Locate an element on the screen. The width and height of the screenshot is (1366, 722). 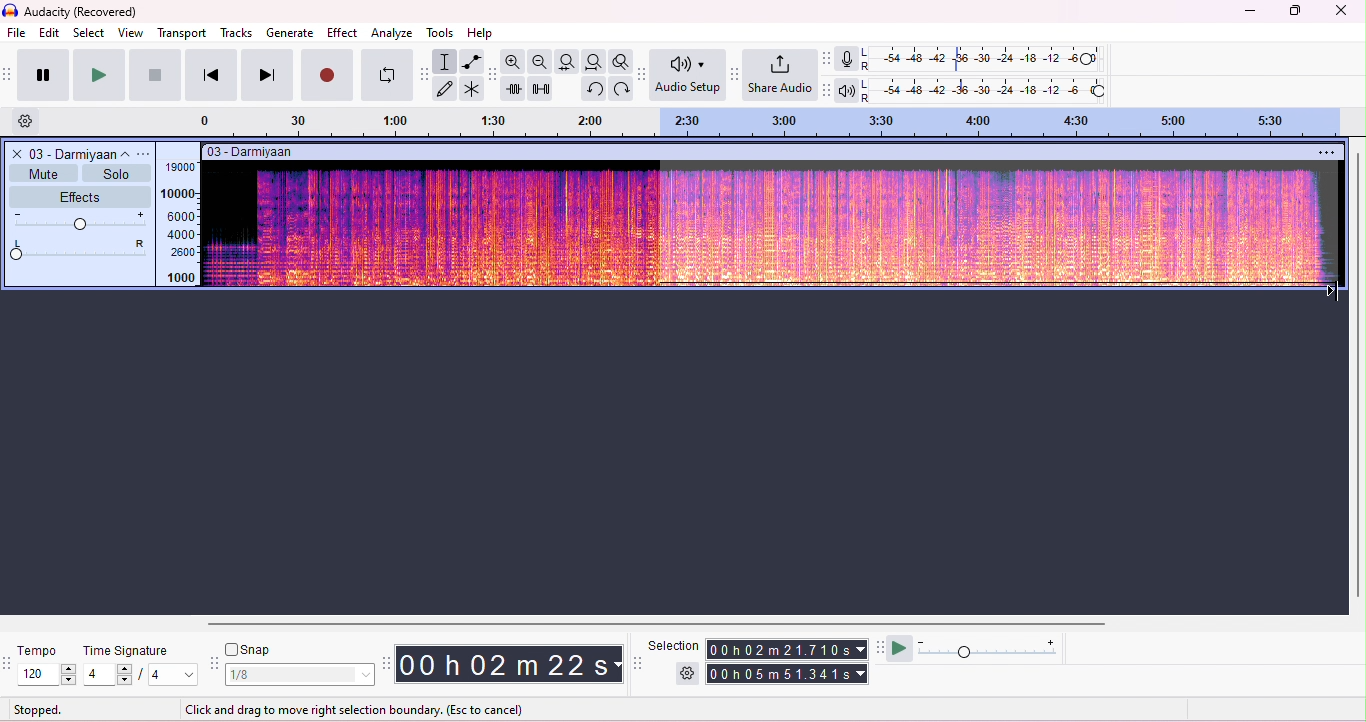
time is located at coordinates (508, 663).